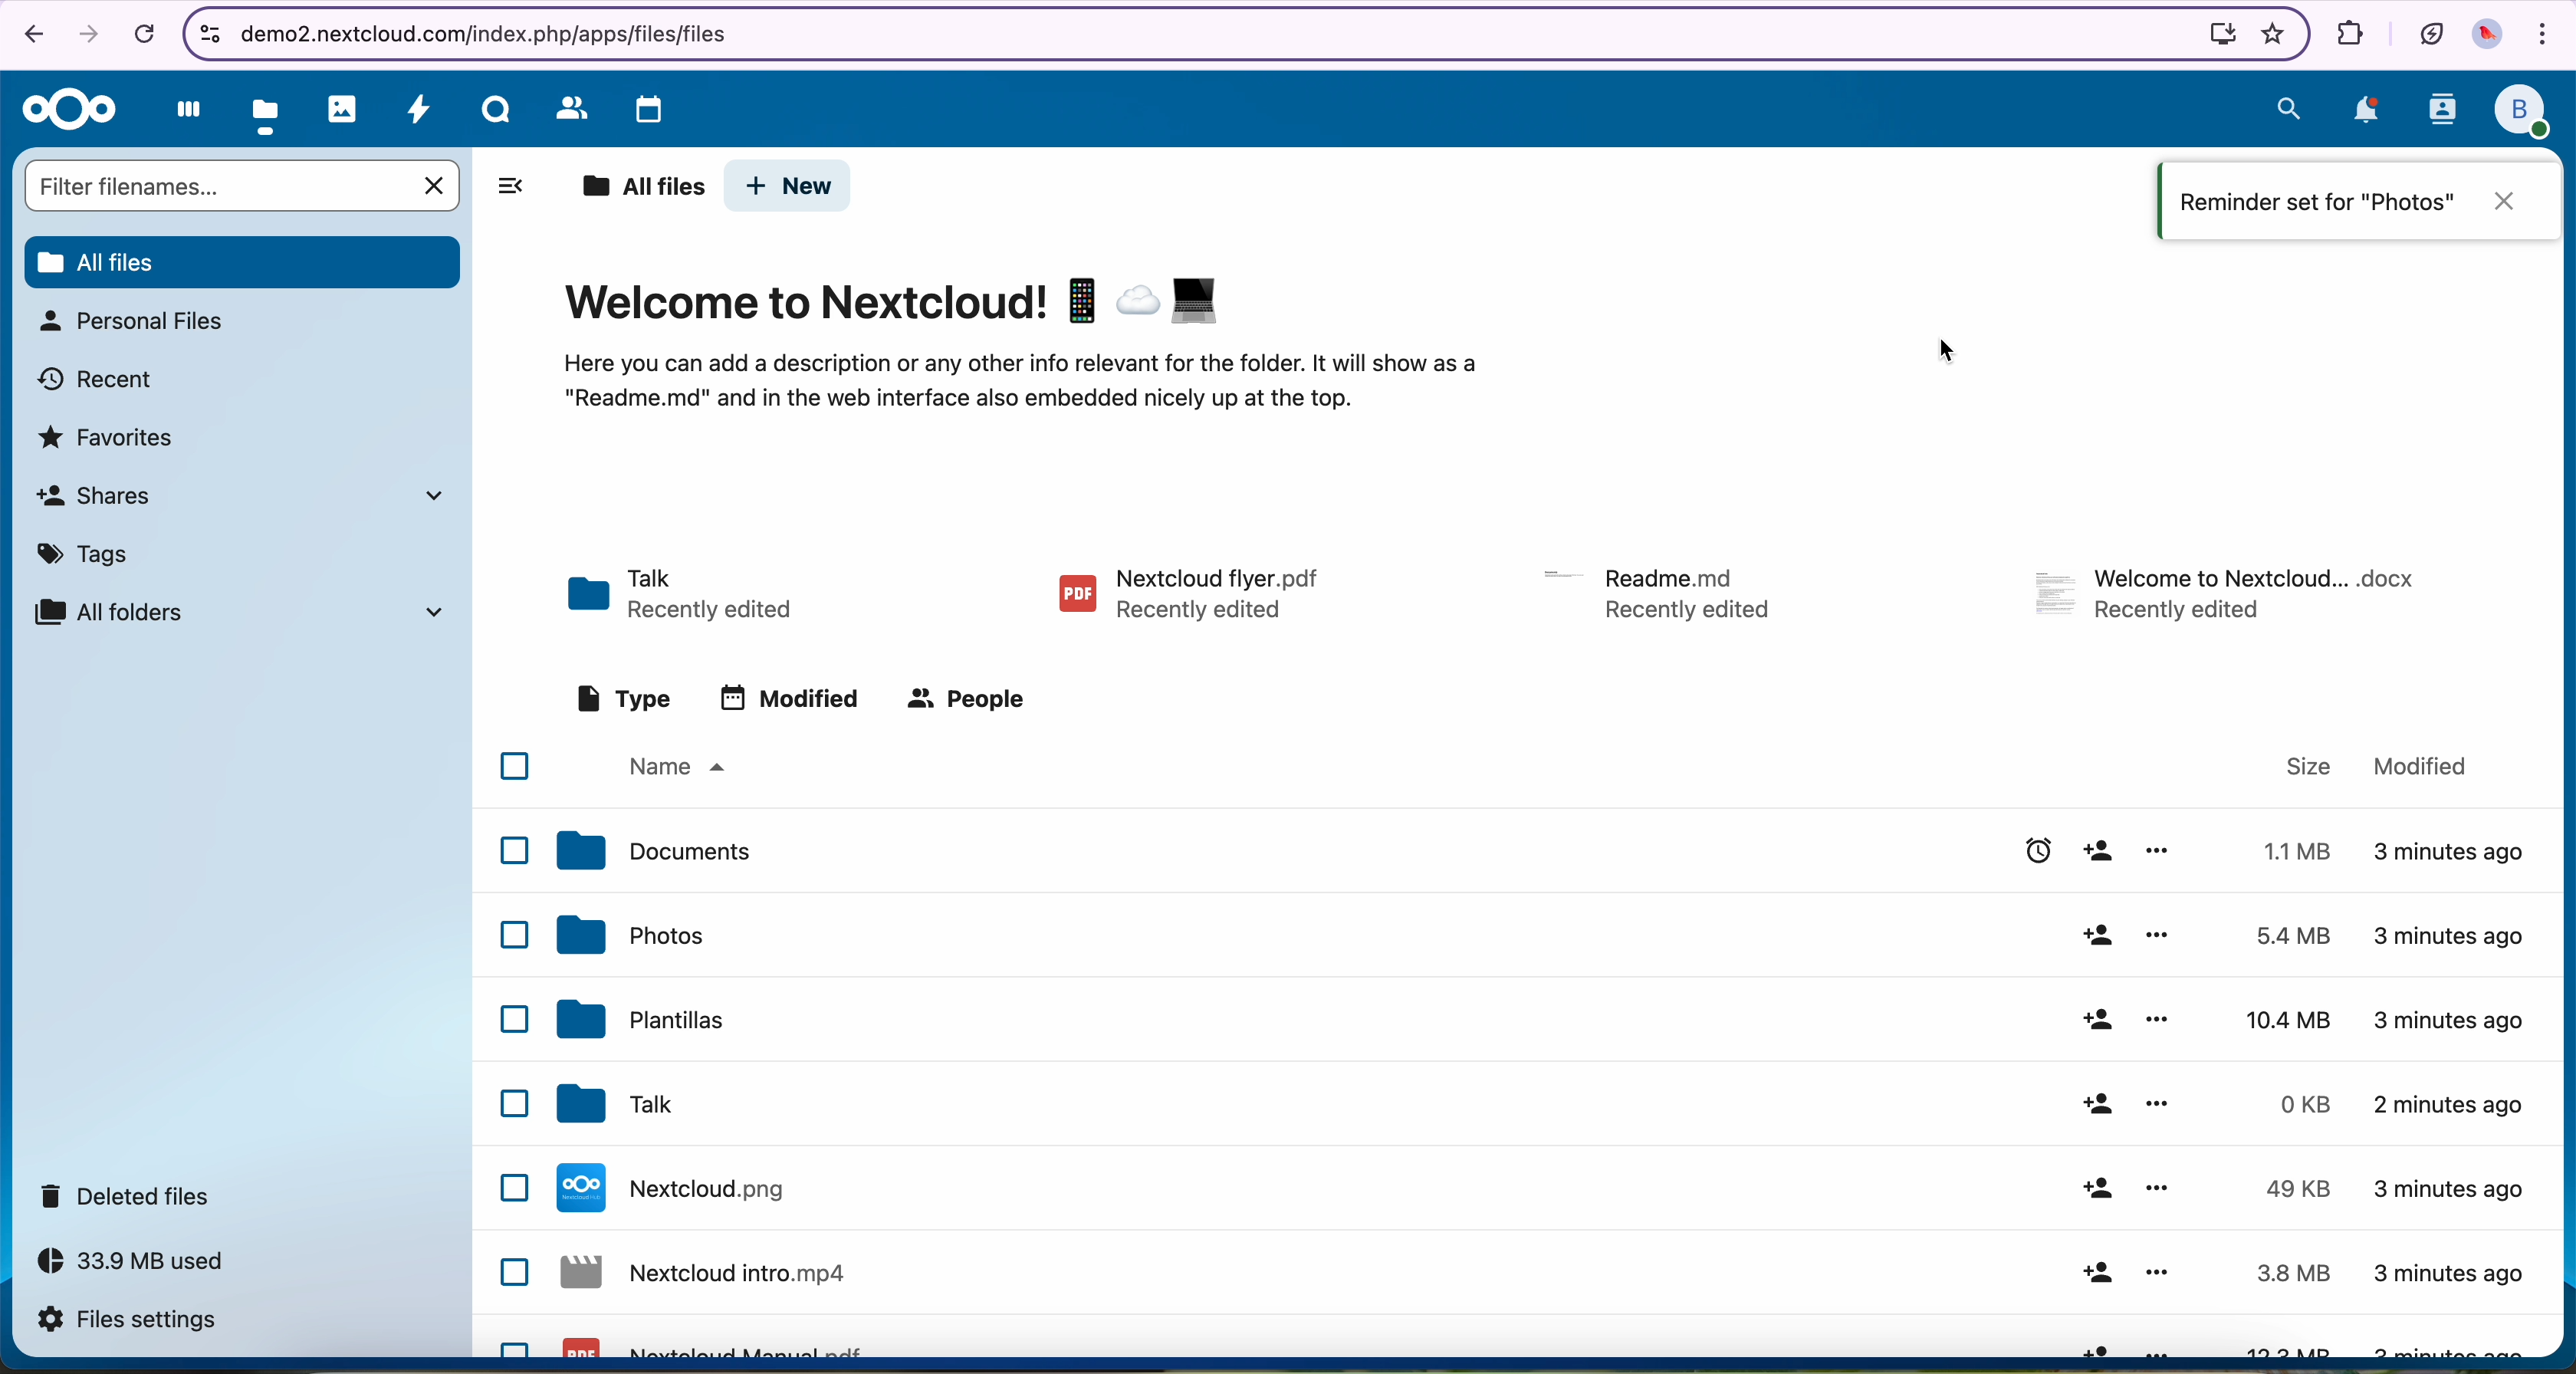 The image size is (2576, 1374). I want to click on file, so click(2230, 593).